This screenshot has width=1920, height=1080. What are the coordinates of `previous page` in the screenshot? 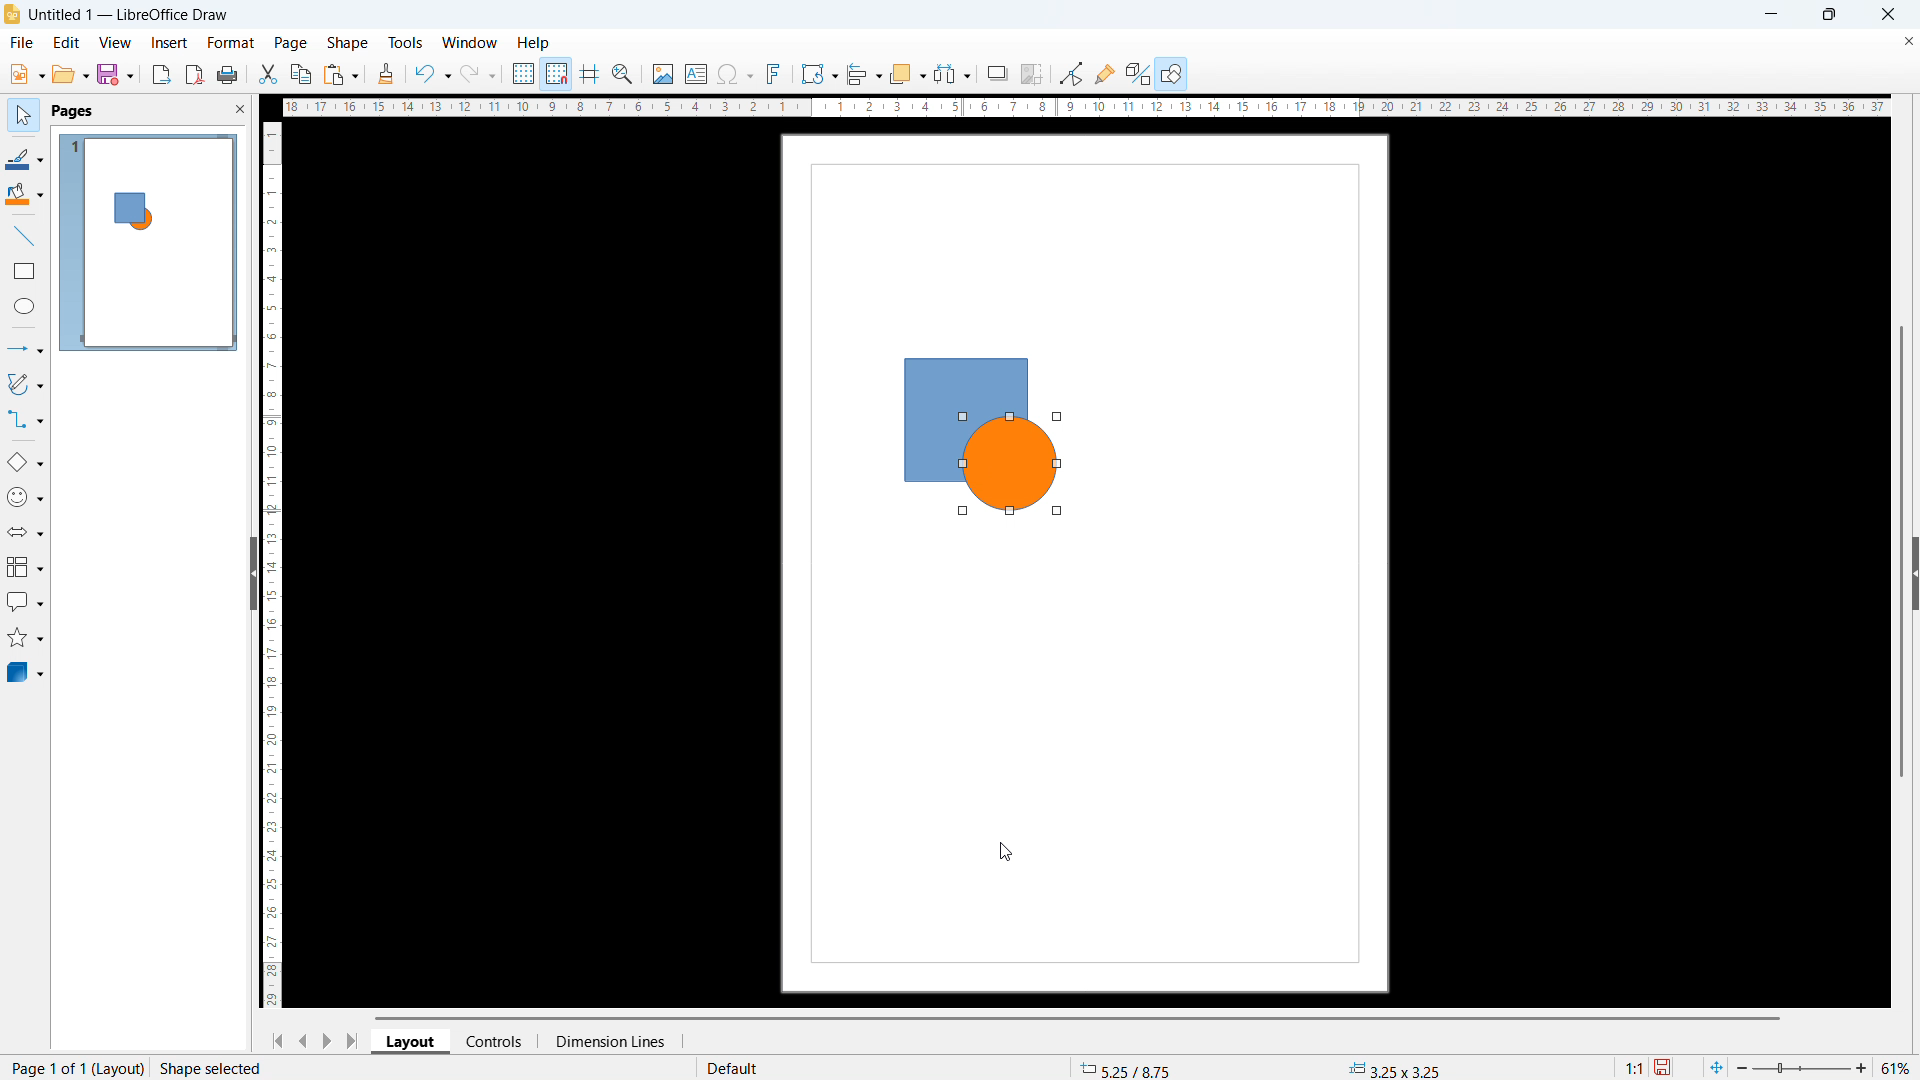 It's located at (304, 1040).